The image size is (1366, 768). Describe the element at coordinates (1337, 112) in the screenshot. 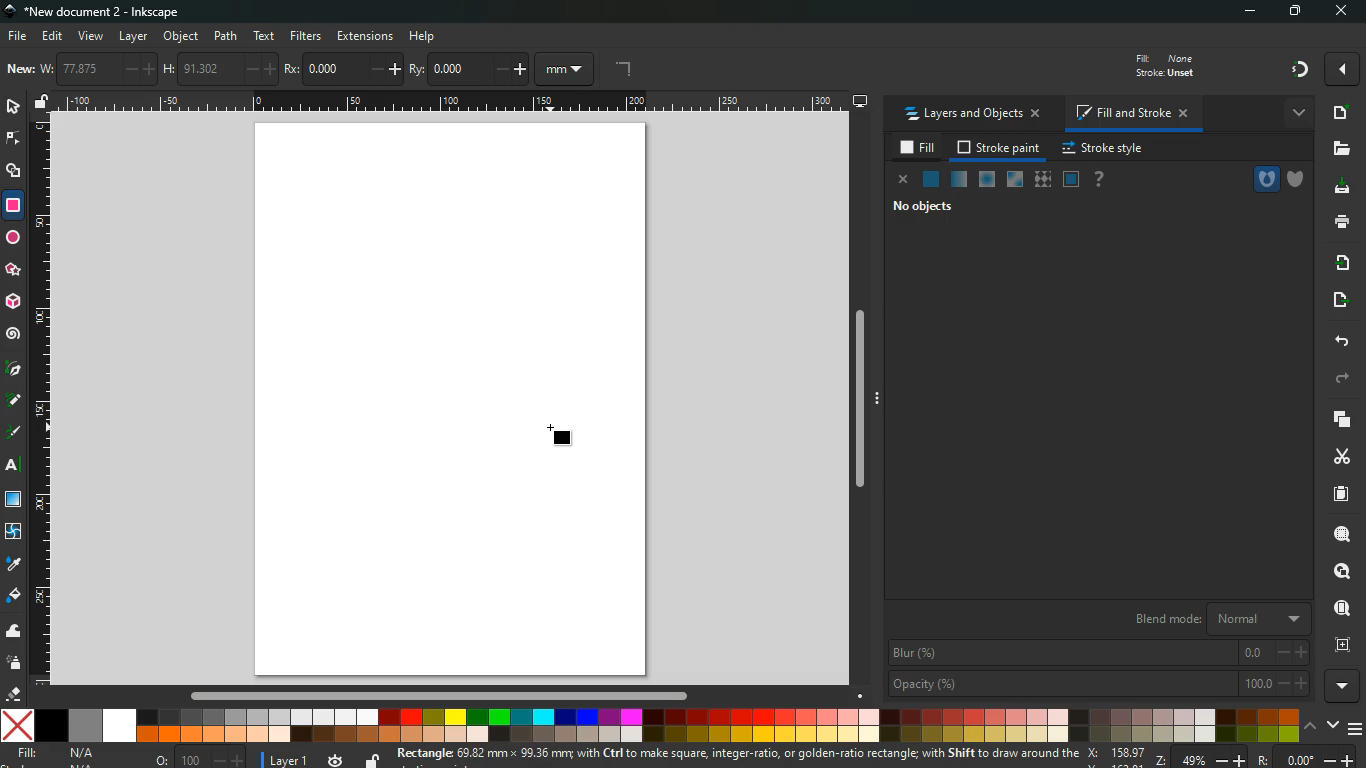

I see `new` at that location.